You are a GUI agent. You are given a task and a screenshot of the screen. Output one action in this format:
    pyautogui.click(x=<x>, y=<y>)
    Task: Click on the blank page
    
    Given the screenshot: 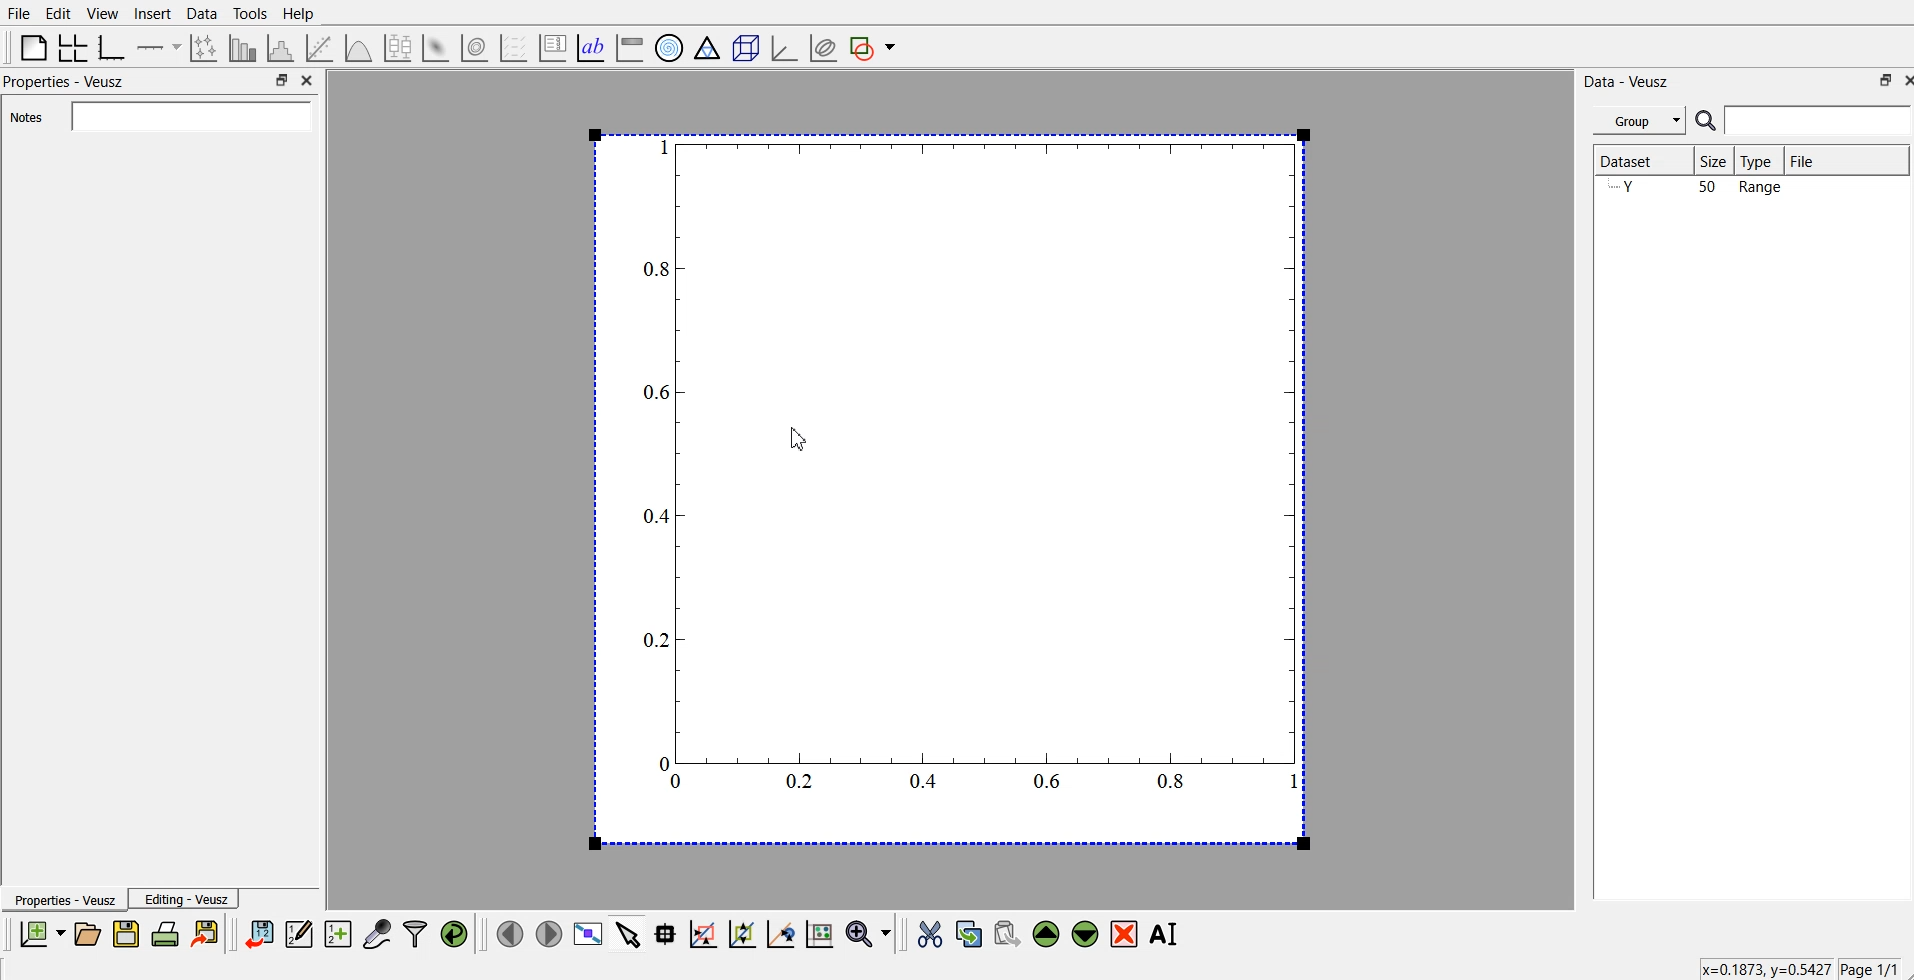 What is the action you would take?
    pyautogui.click(x=30, y=47)
    